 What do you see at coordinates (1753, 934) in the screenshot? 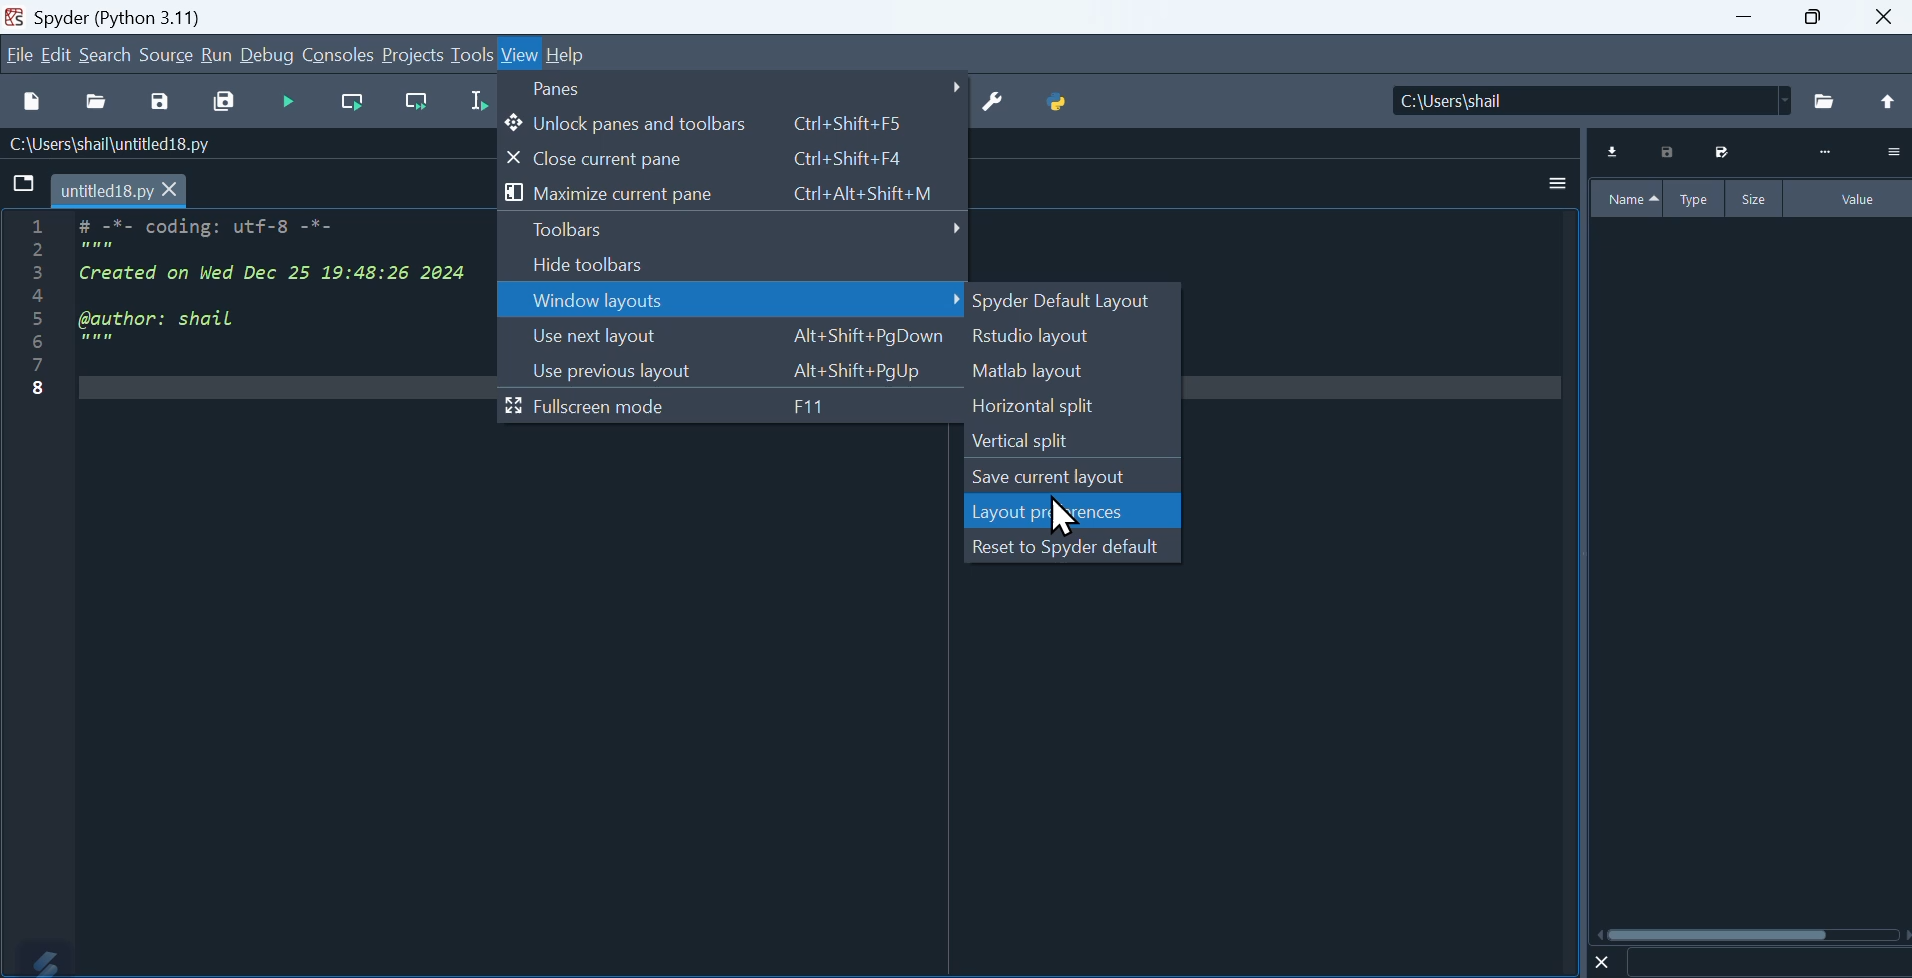
I see `Horizontal scroll bar` at bounding box center [1753, 934].